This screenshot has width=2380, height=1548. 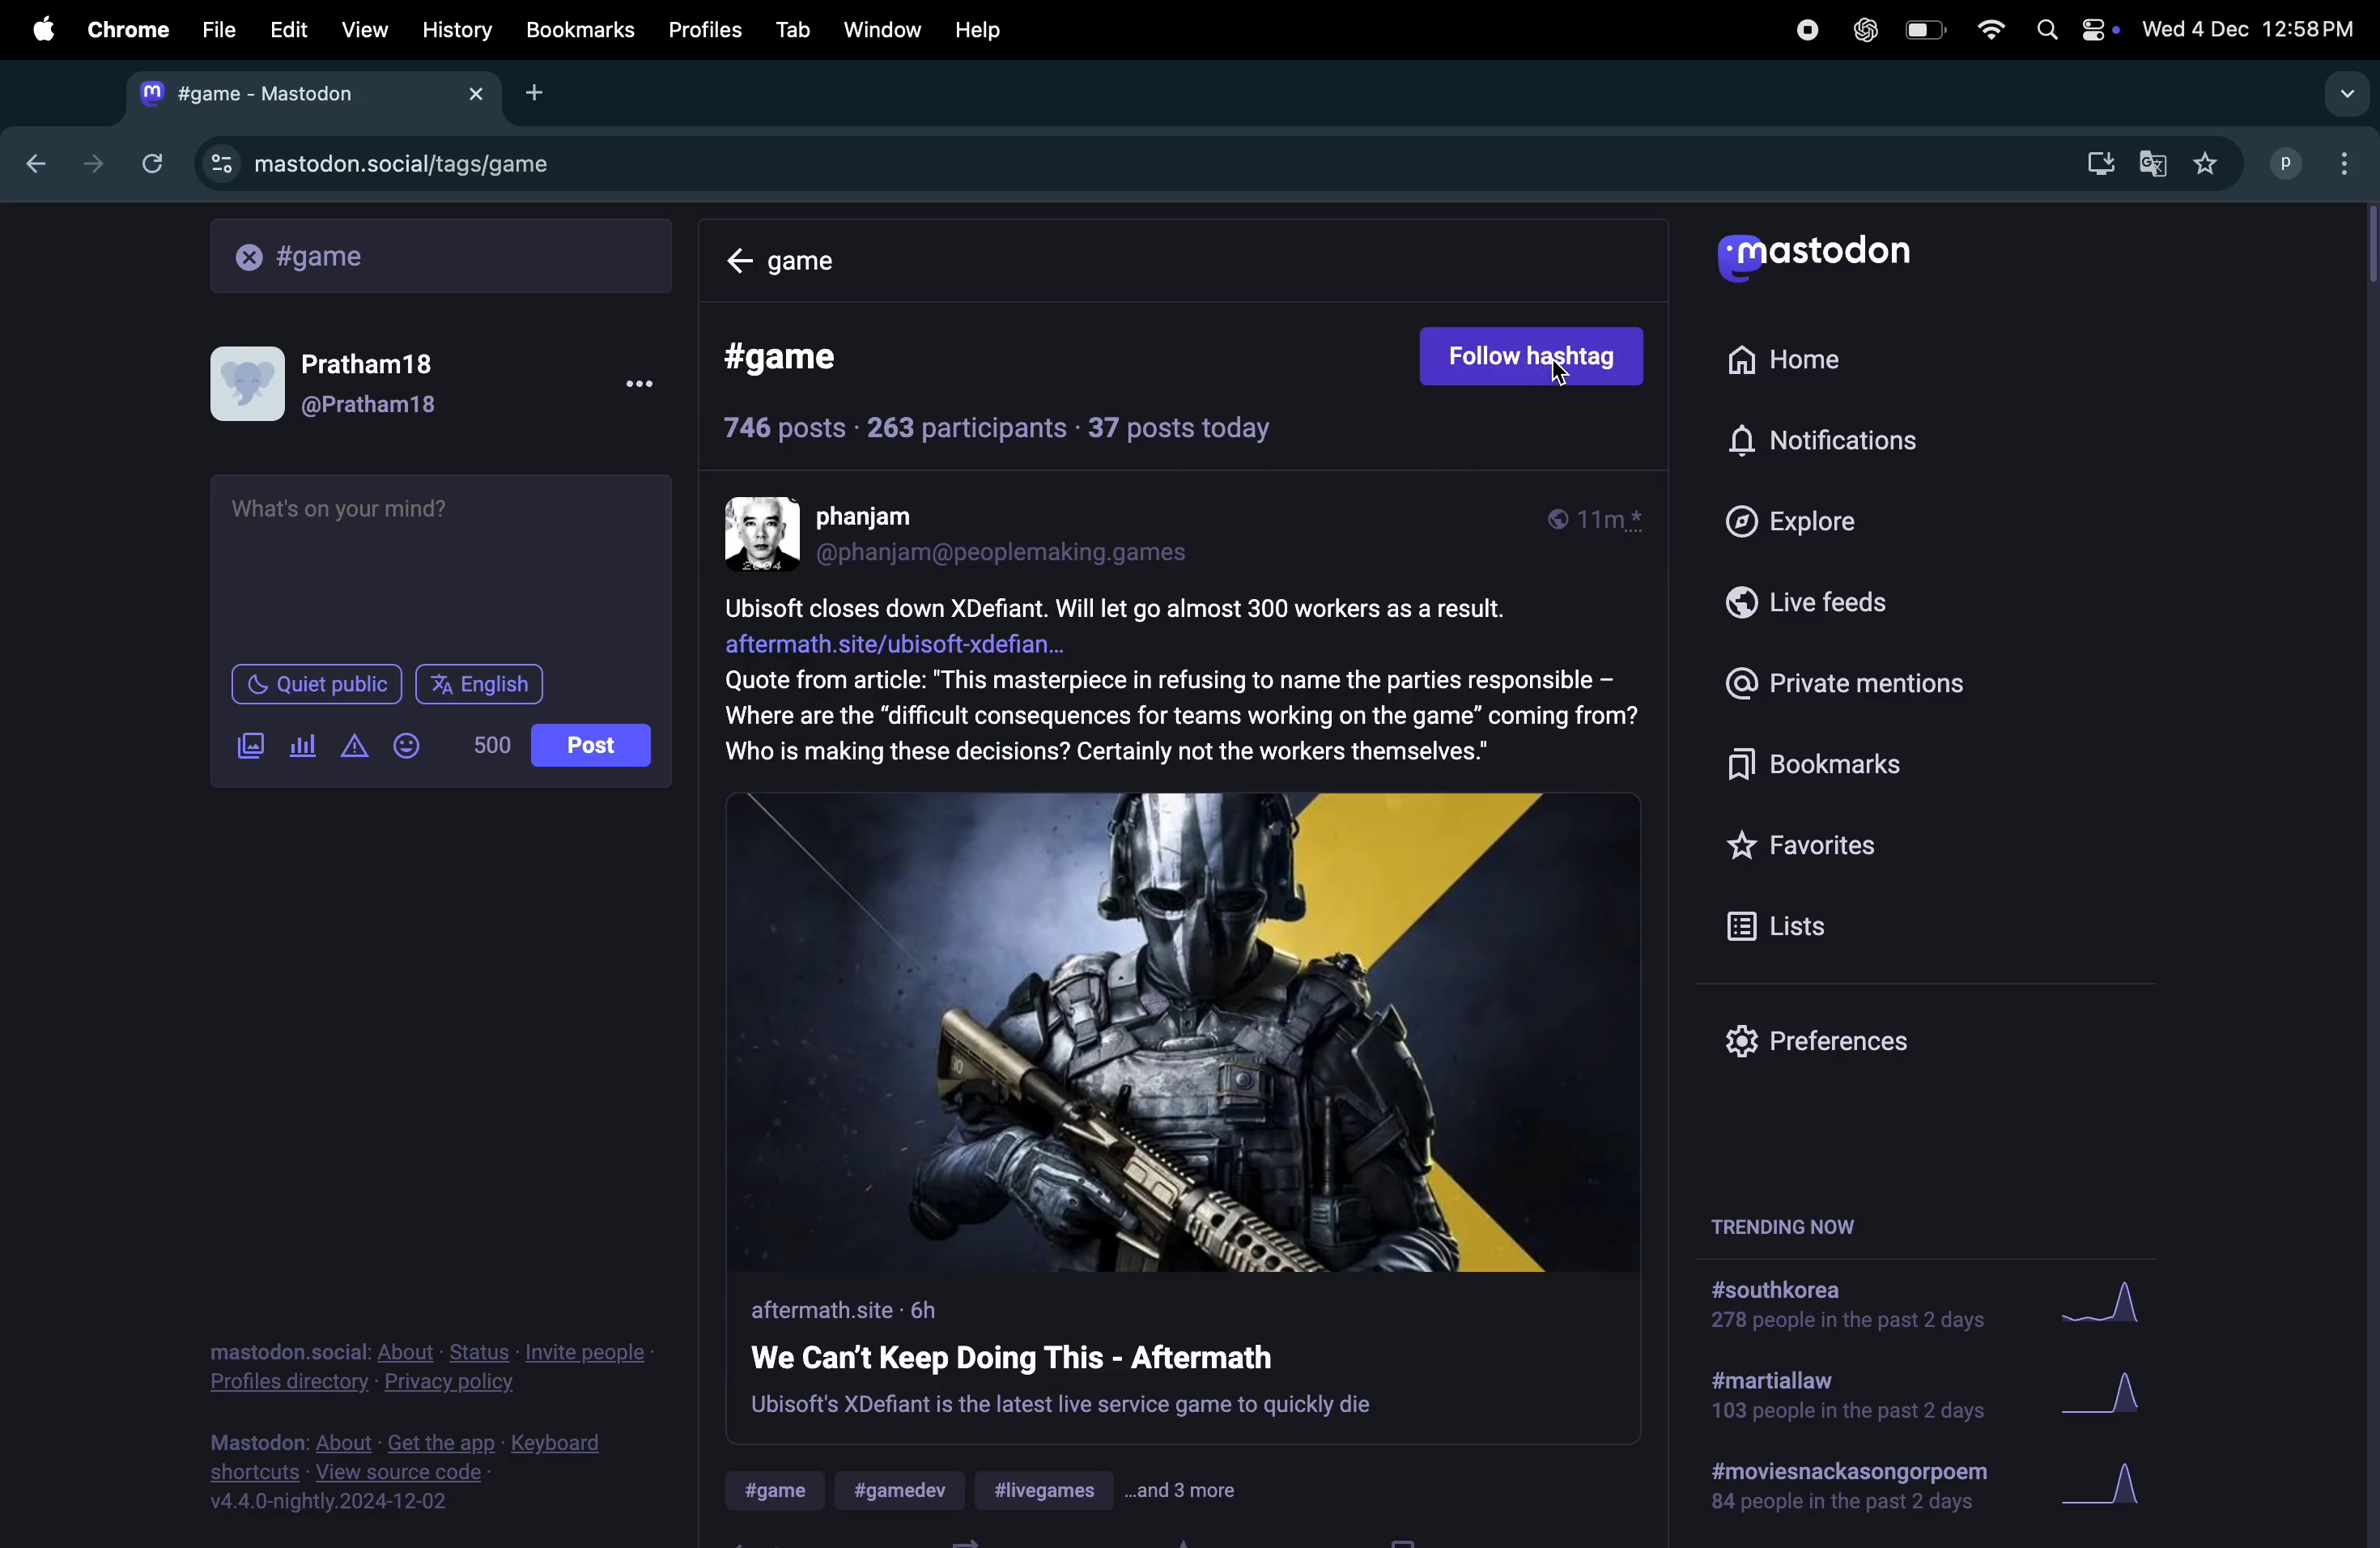 I want to click on list, so click(x=1780, y=922).